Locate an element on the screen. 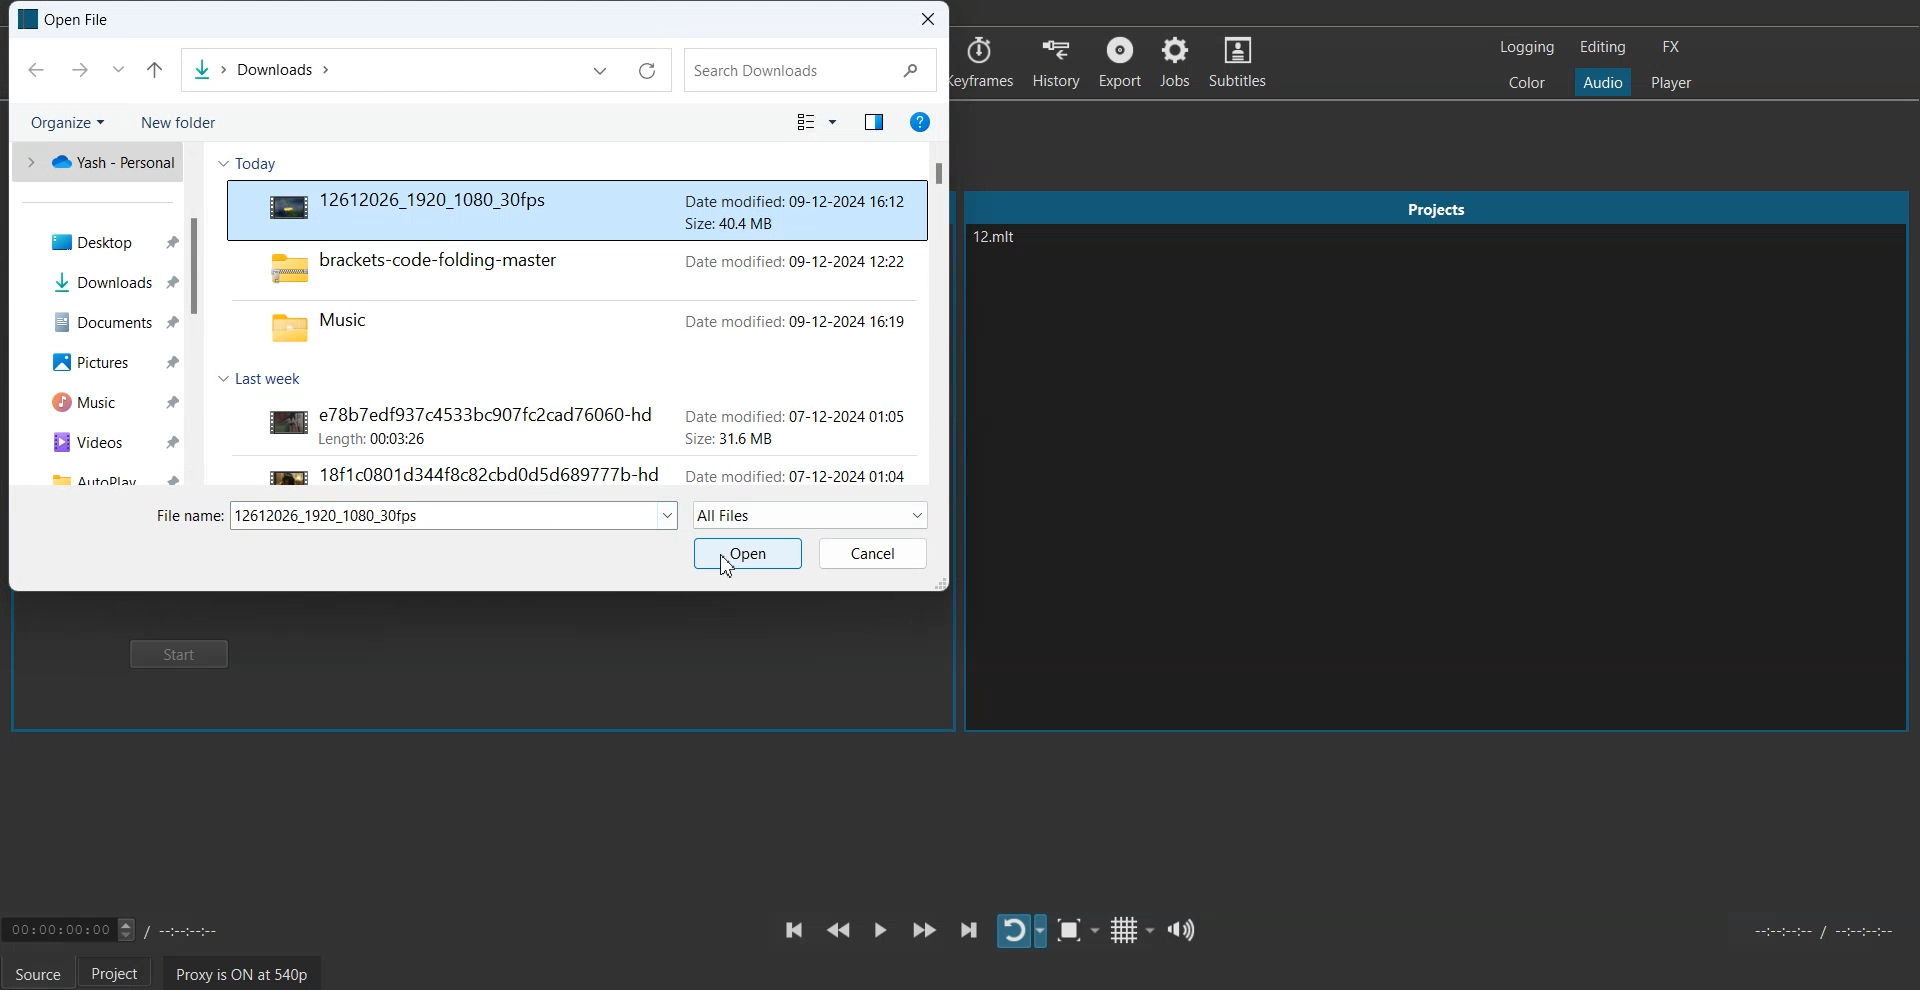 The image size is (1920, 990). Organize is located at coordinates (67, 122).